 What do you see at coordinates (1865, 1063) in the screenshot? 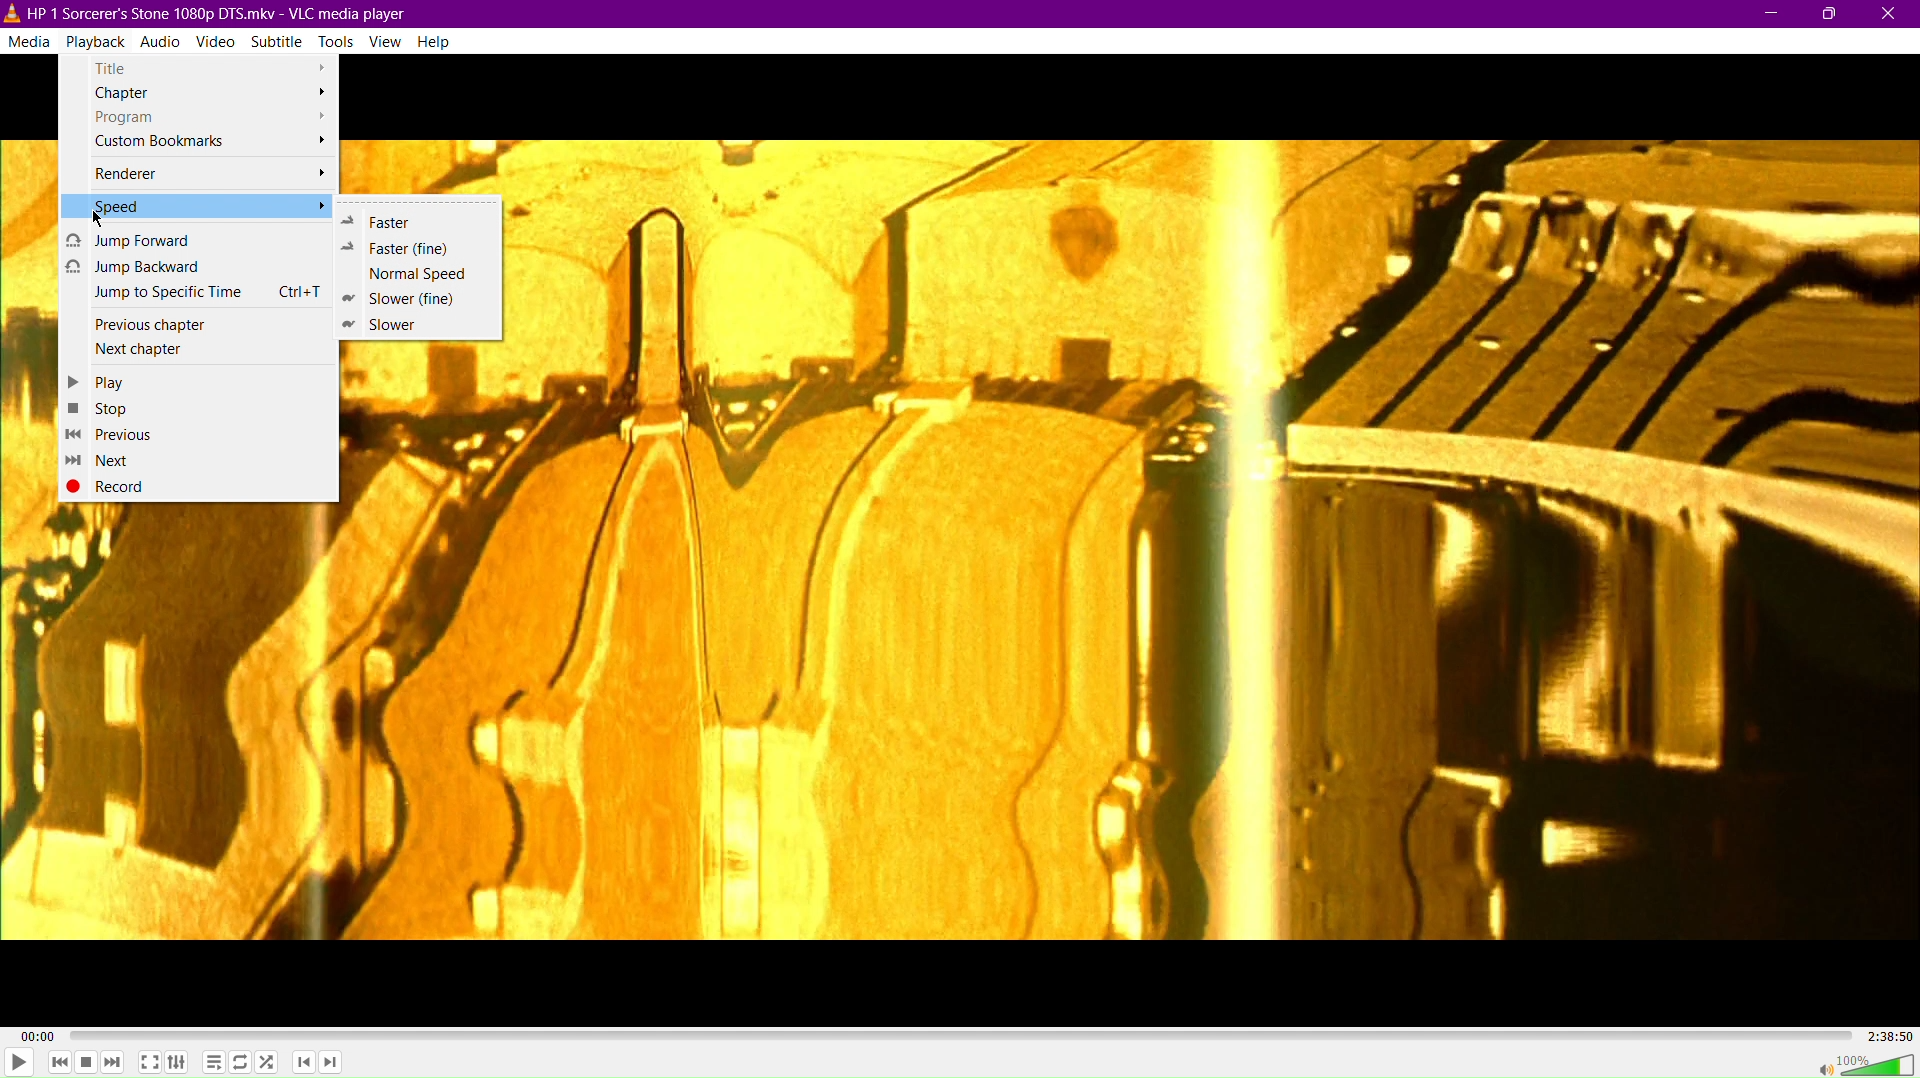
I see `Volume 100%` at bounding box center [1865, 1063].